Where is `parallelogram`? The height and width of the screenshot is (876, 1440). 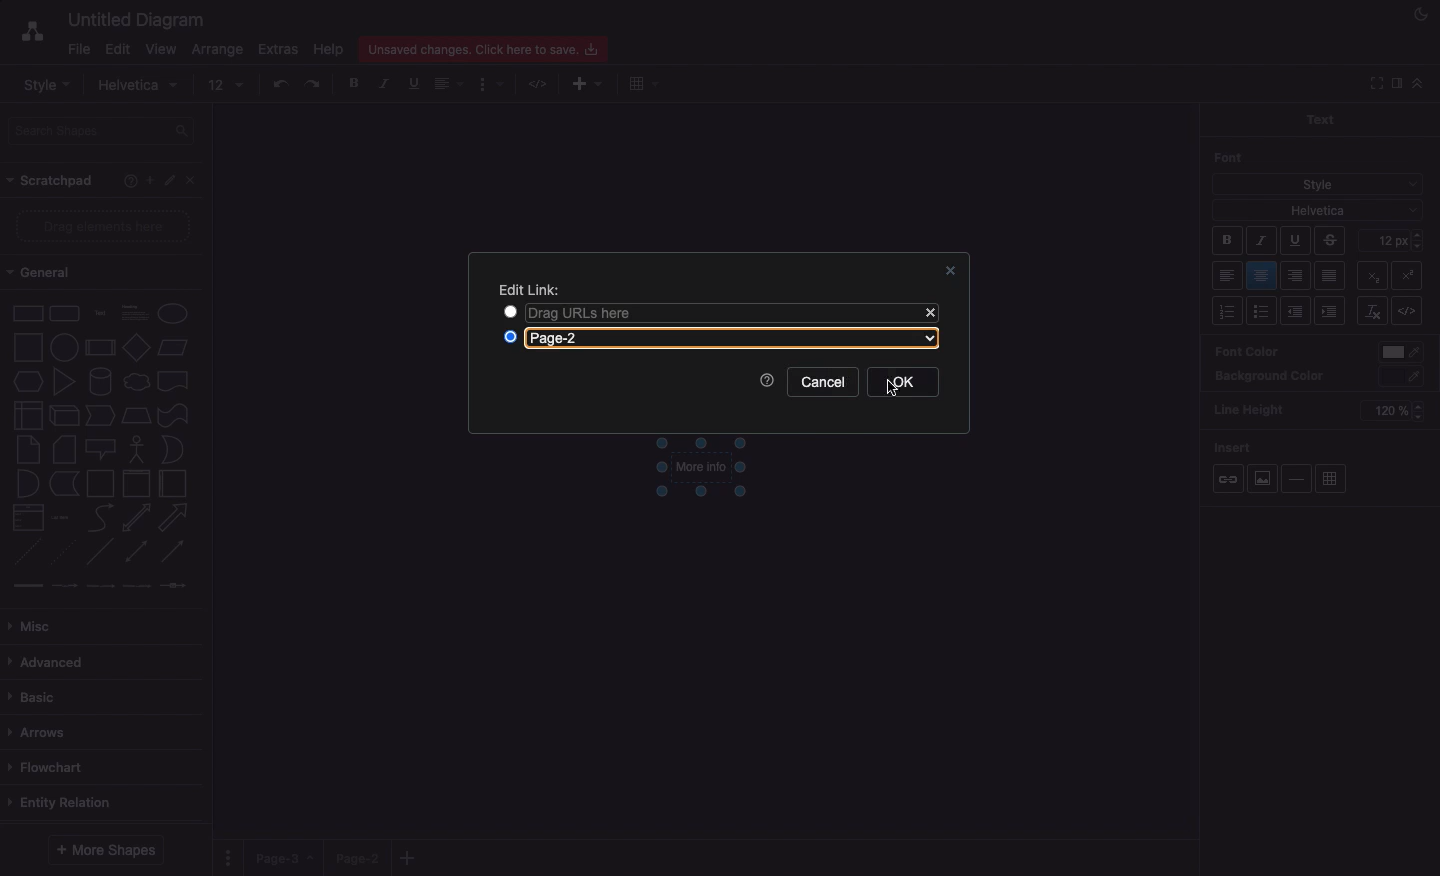
parallelogram is located at coordinates (173, 347).